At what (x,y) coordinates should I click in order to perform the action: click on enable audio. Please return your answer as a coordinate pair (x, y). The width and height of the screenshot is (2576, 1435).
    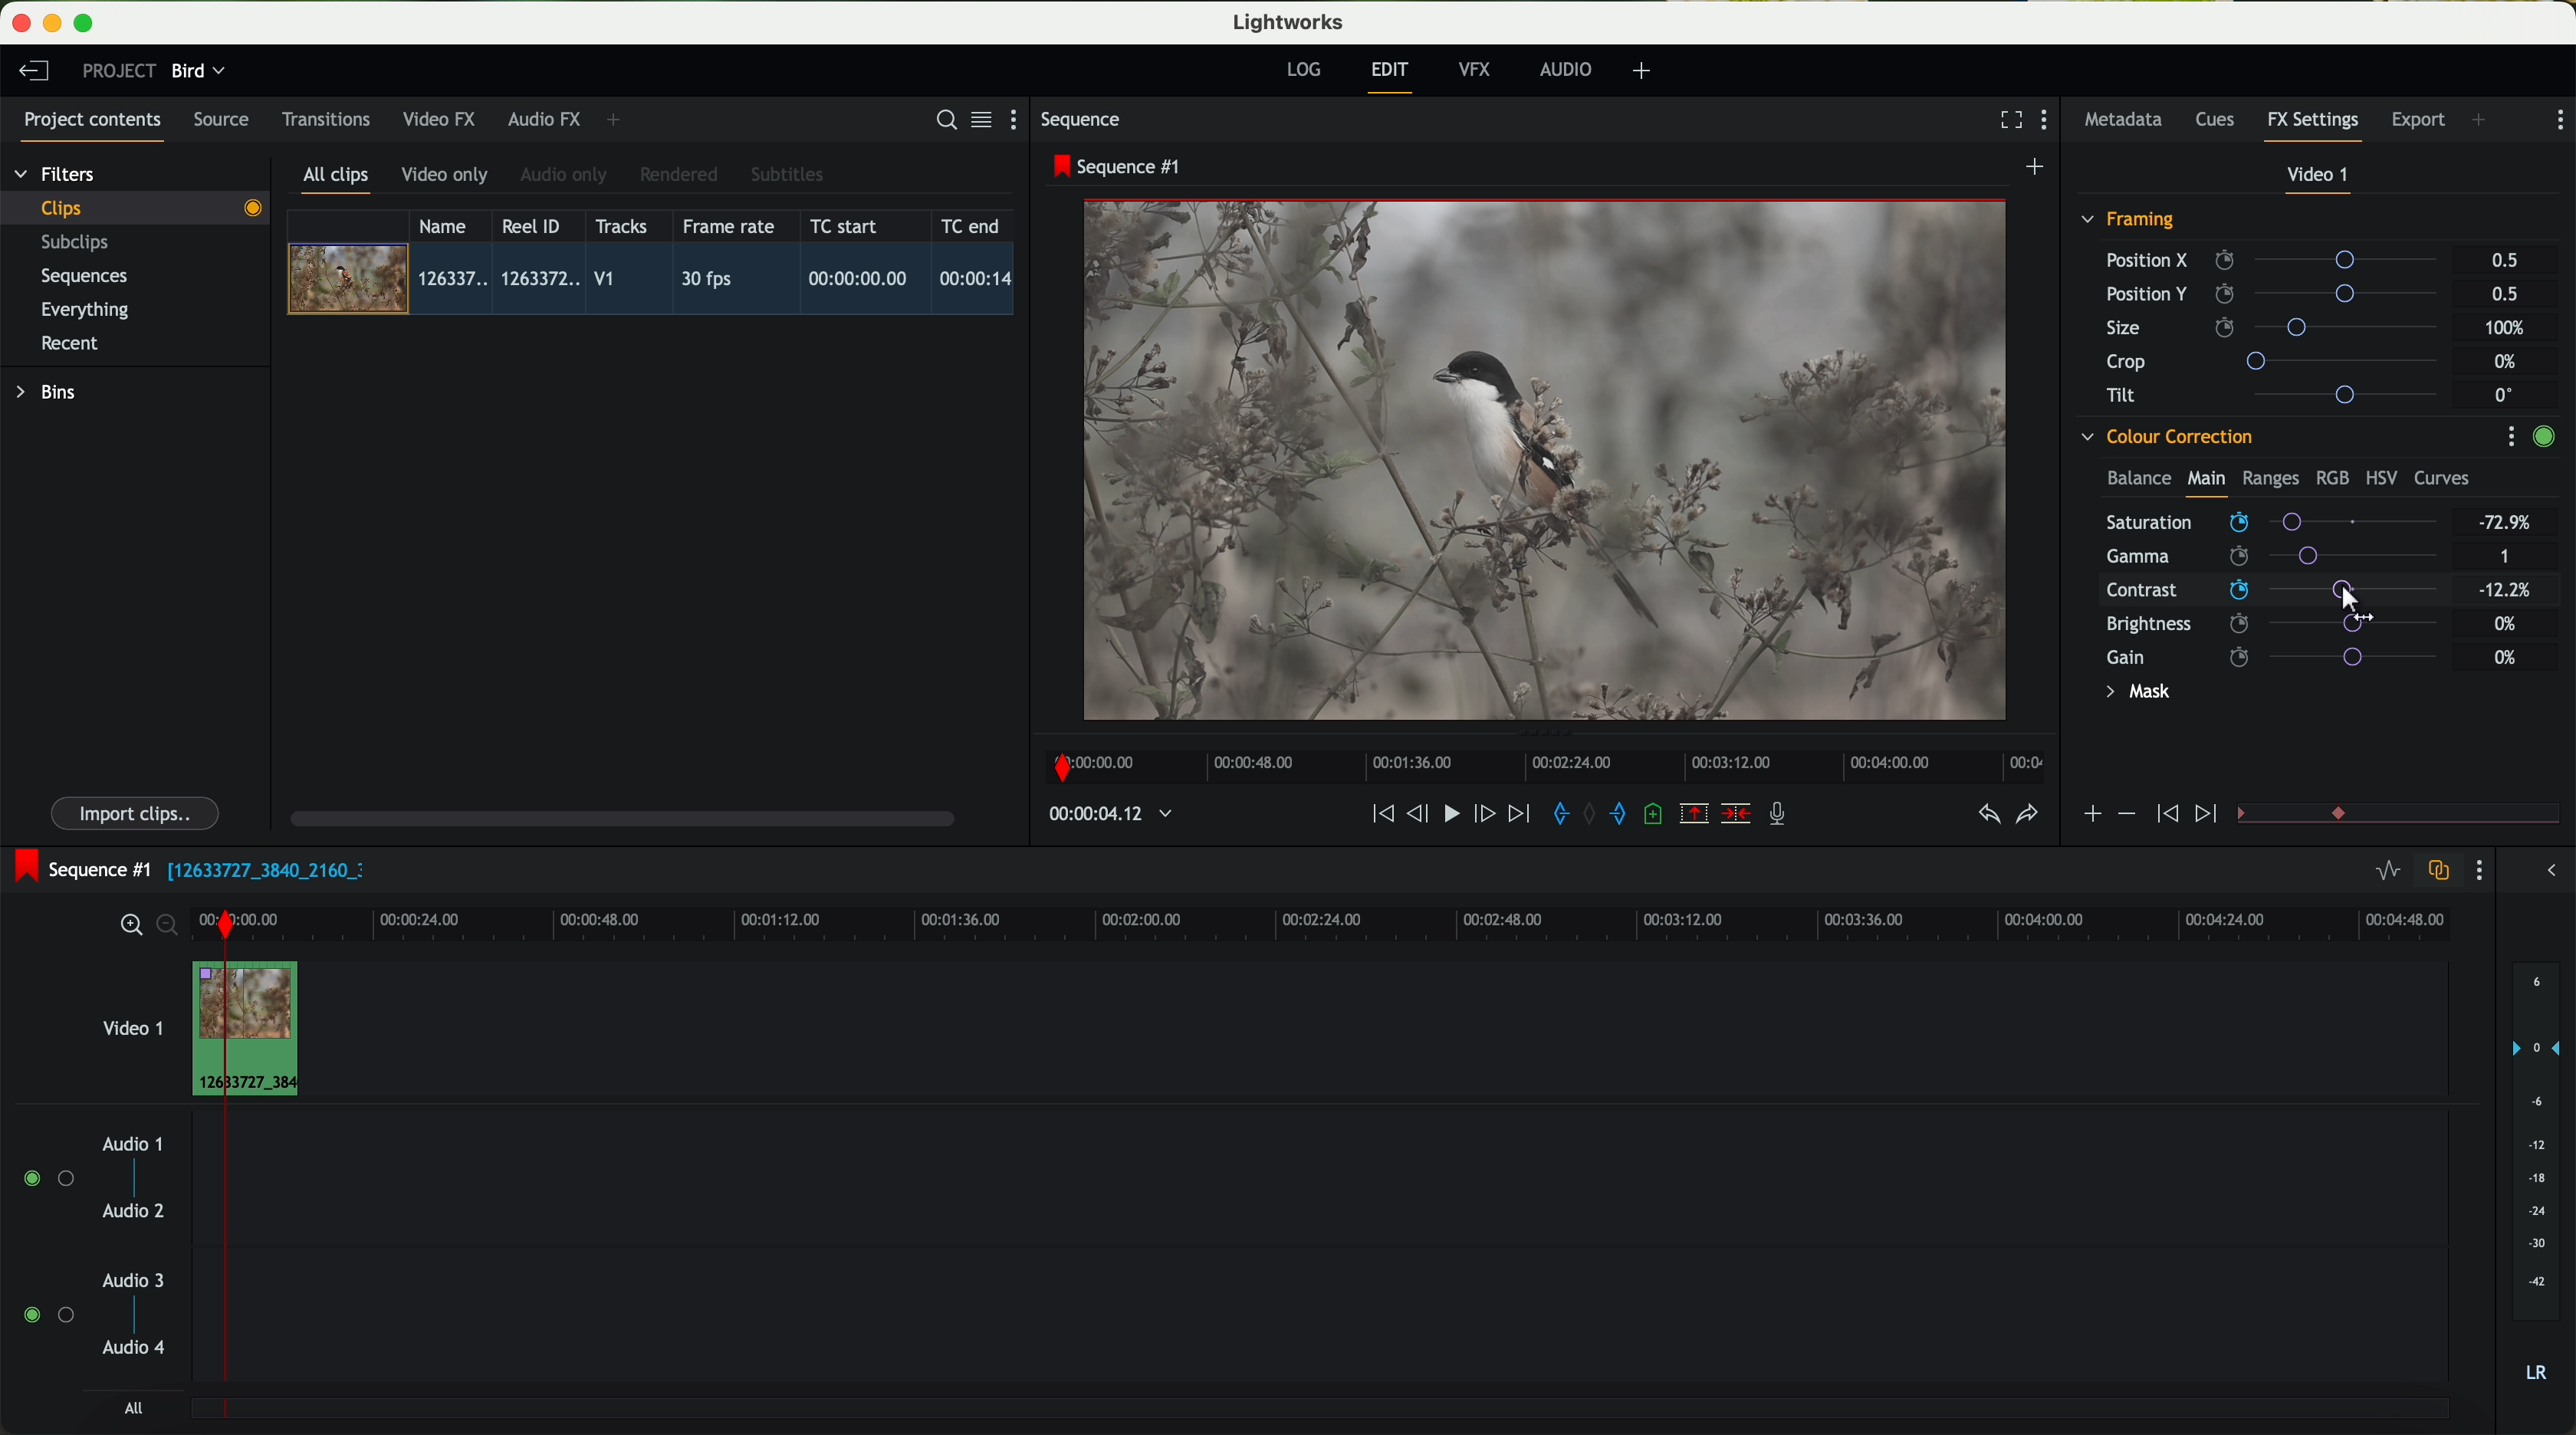
    Looking at the image, I should click on (47, 1314).